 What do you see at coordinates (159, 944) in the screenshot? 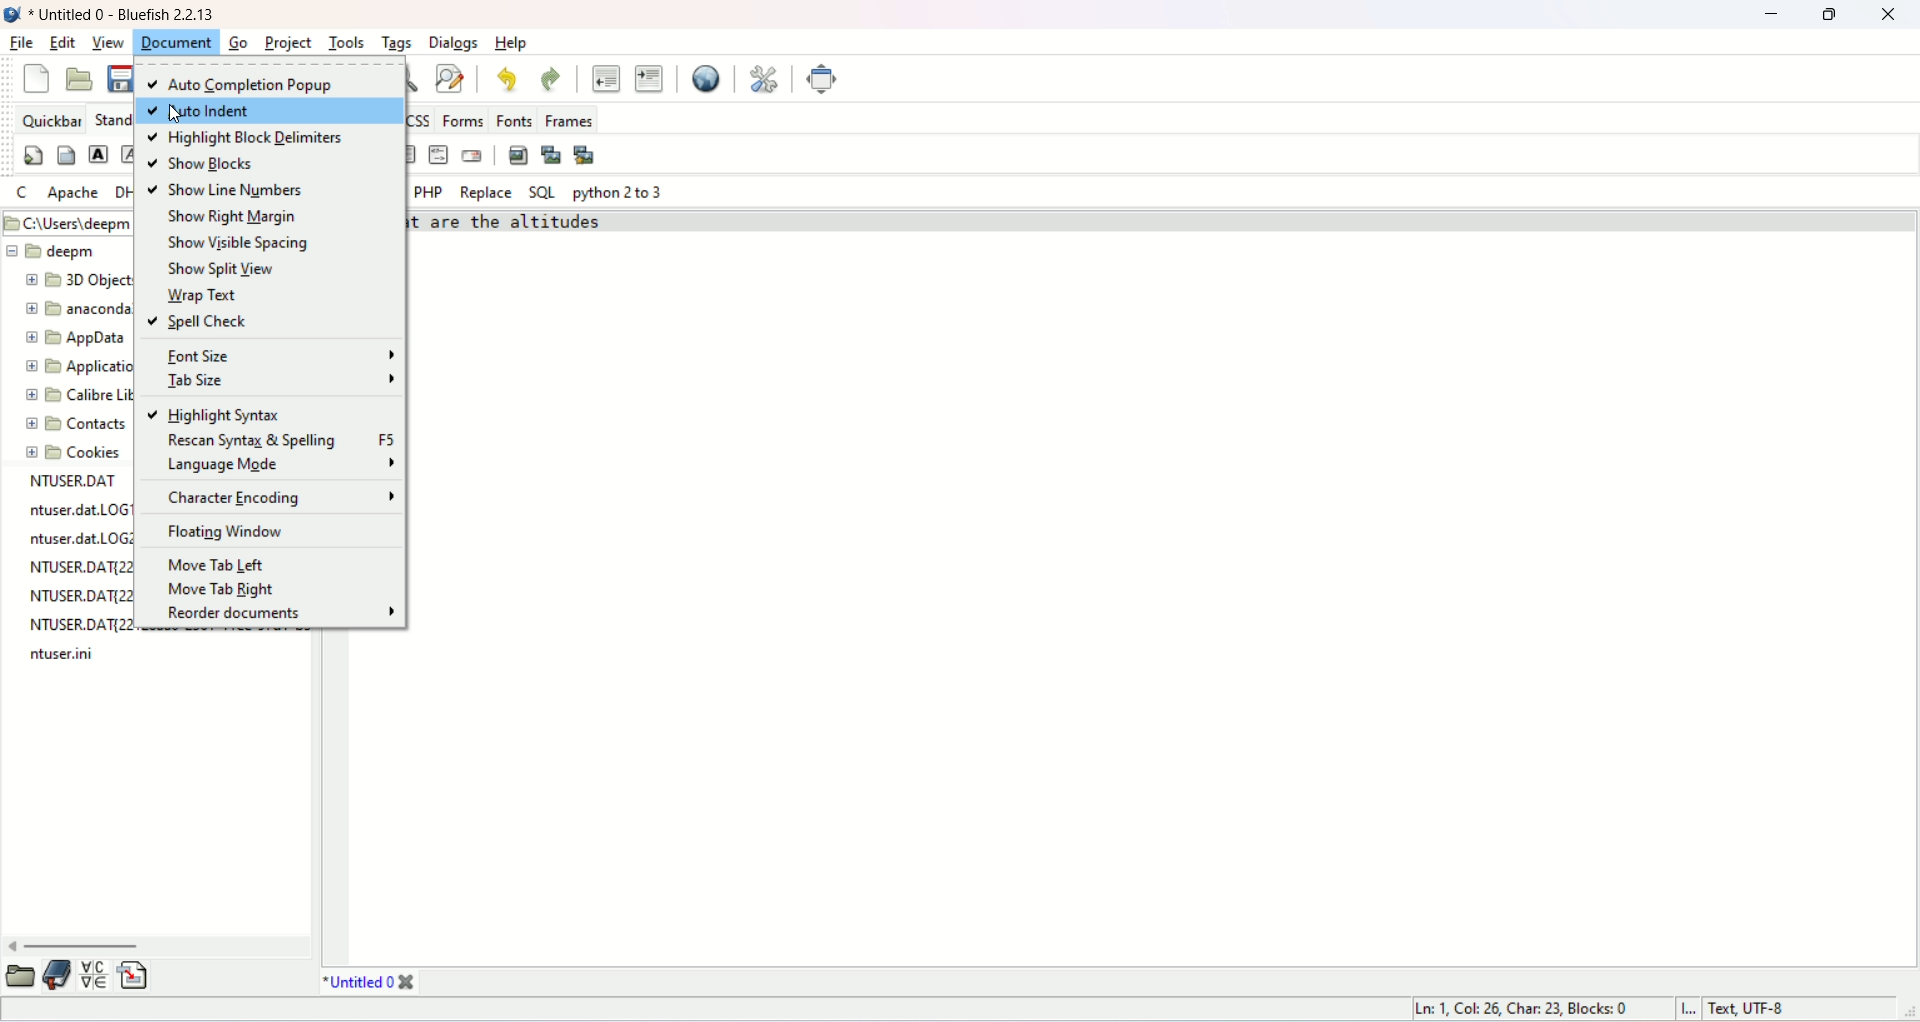
I see `horizontal scroll bar` at bounding box center [159, 944].